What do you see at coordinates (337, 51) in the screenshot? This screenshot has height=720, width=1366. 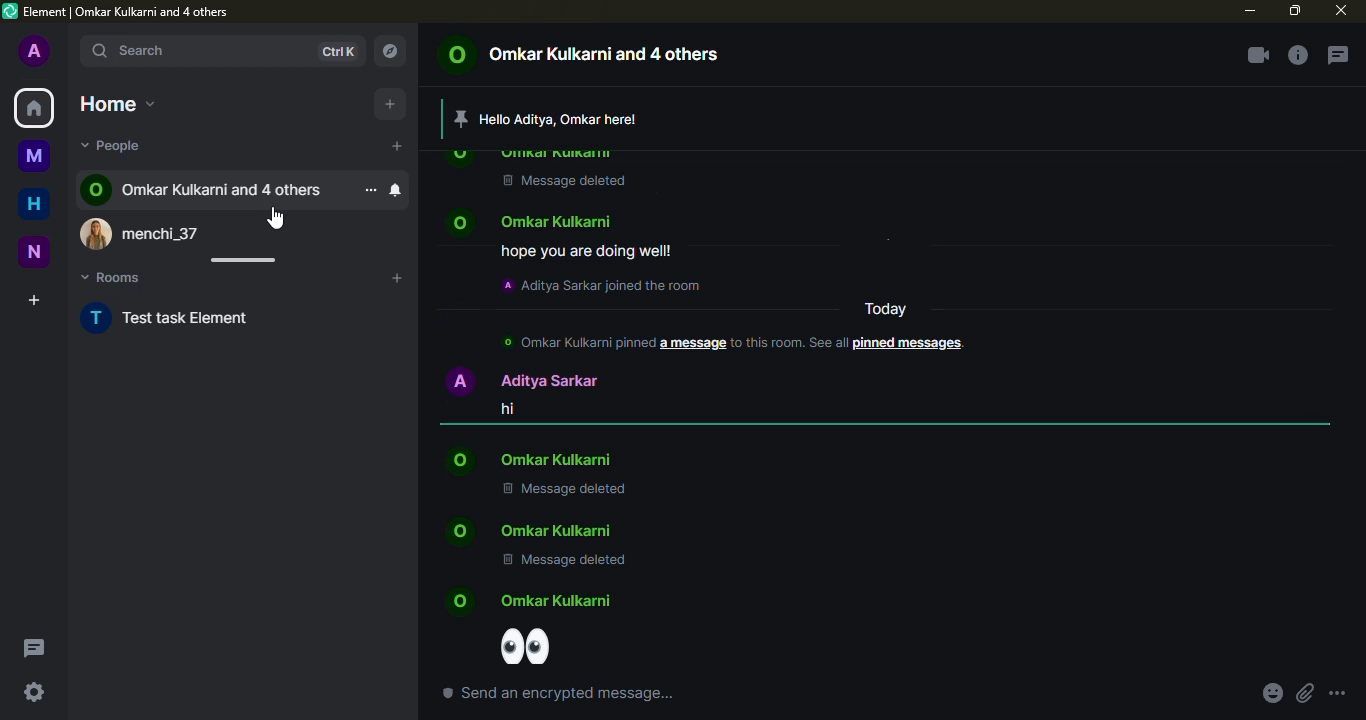 I see `ctrl K` at bounding box center [337, 51].